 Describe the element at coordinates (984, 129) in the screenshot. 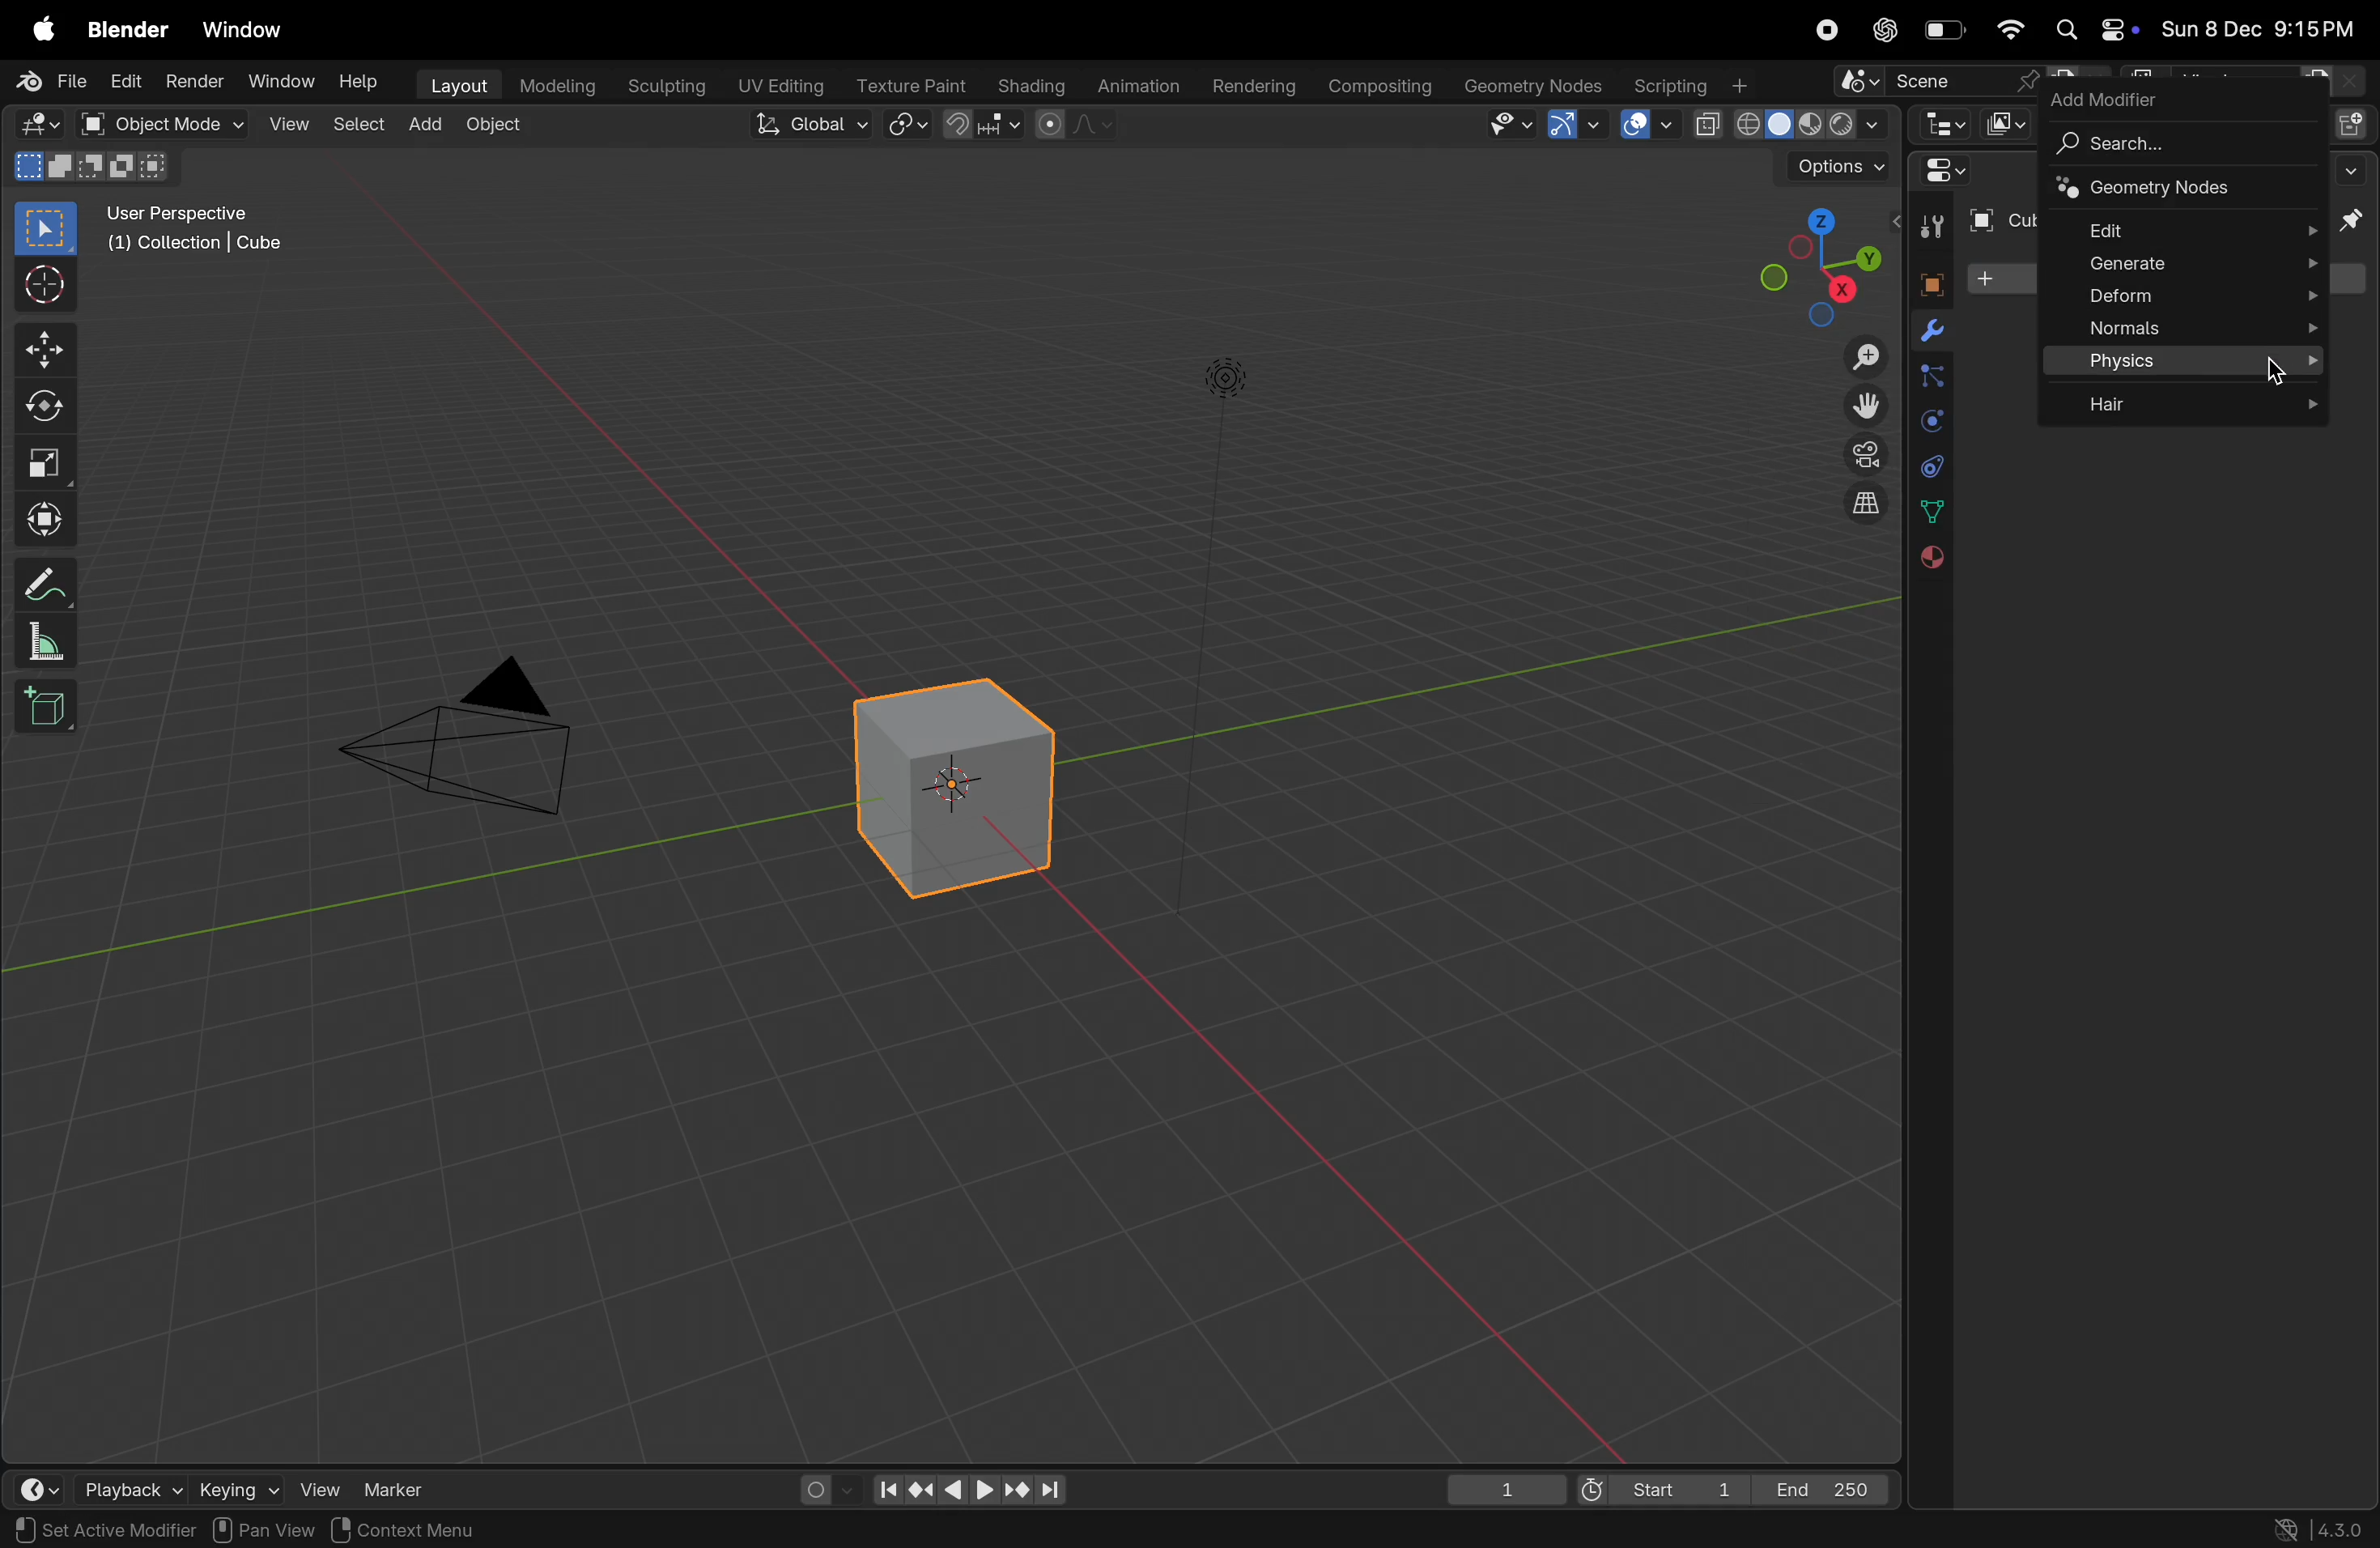

I see `` at that location.